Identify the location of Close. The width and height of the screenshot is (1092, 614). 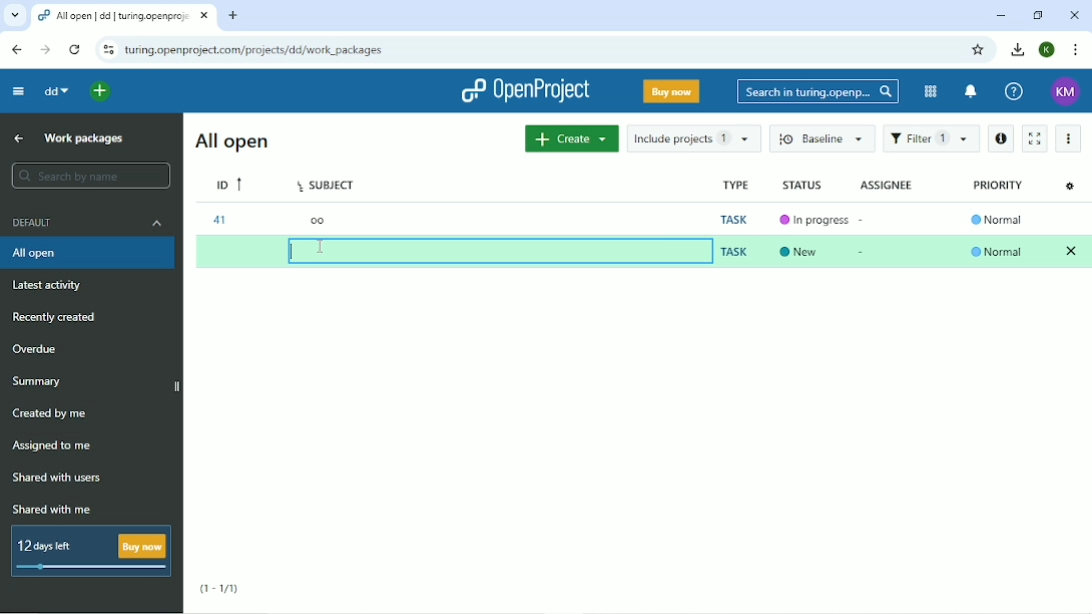
(1074, 14).